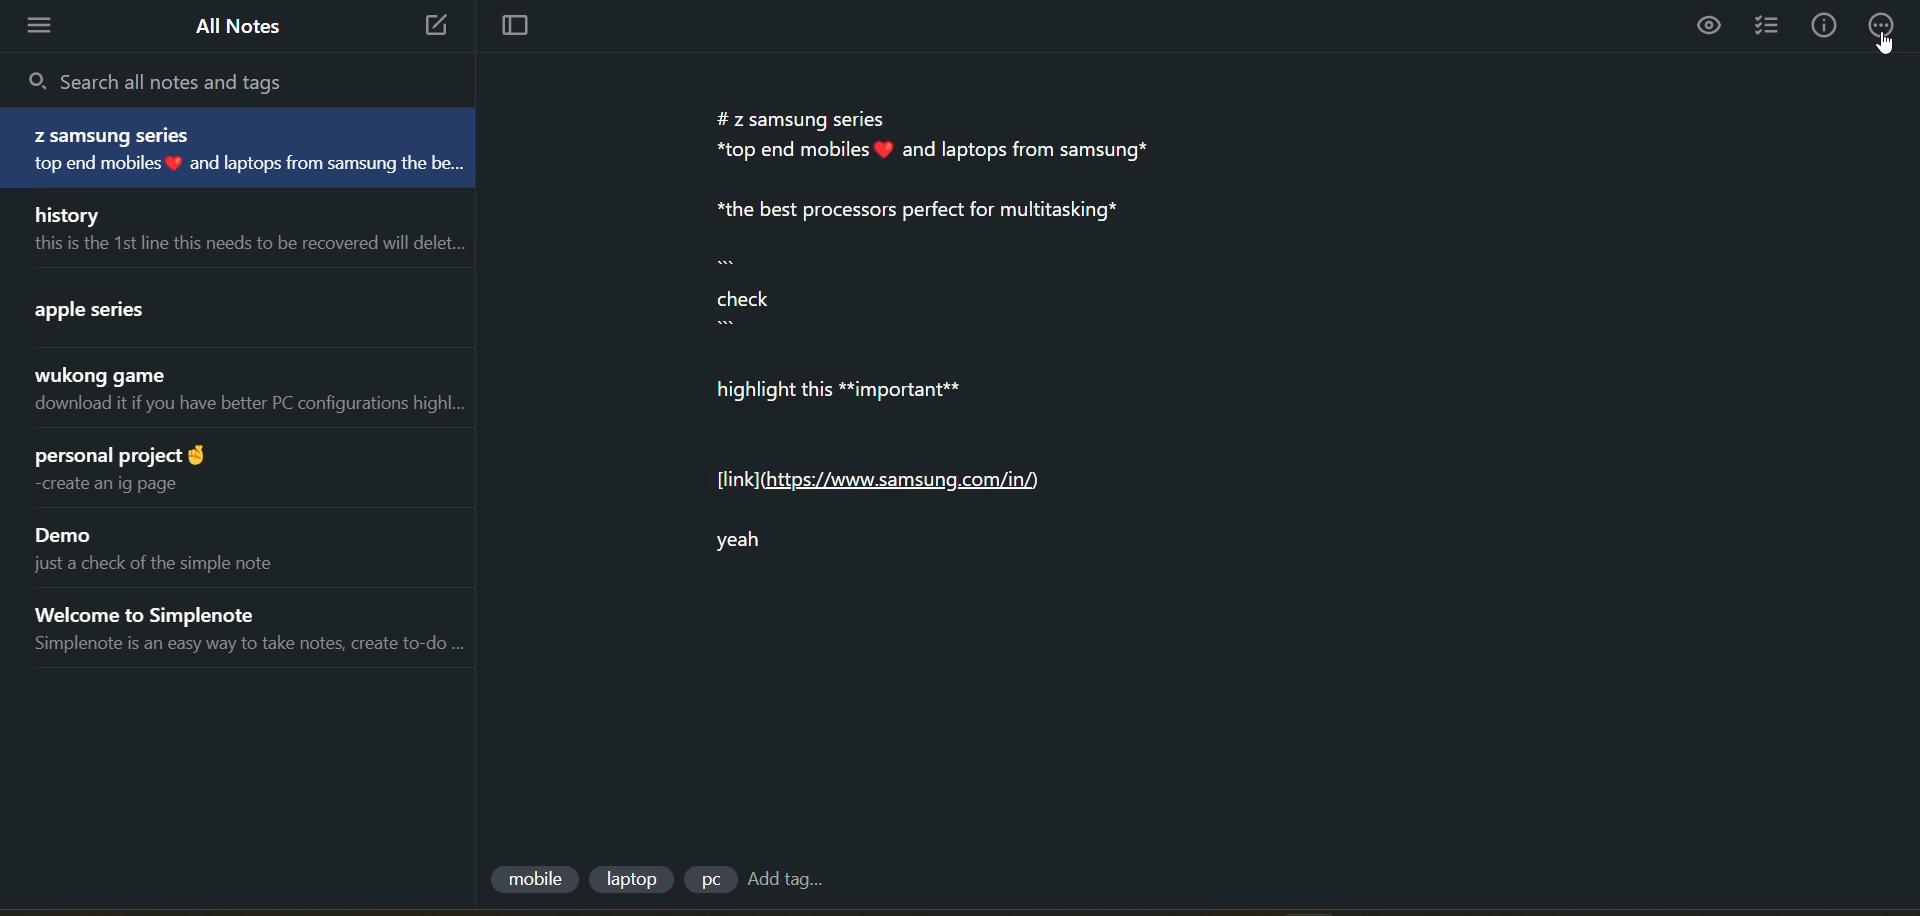 This screenshot has width=1920, height=916. Describe the element at coordinates (239, 26) in the screenshot. I see `all notes` at that location.